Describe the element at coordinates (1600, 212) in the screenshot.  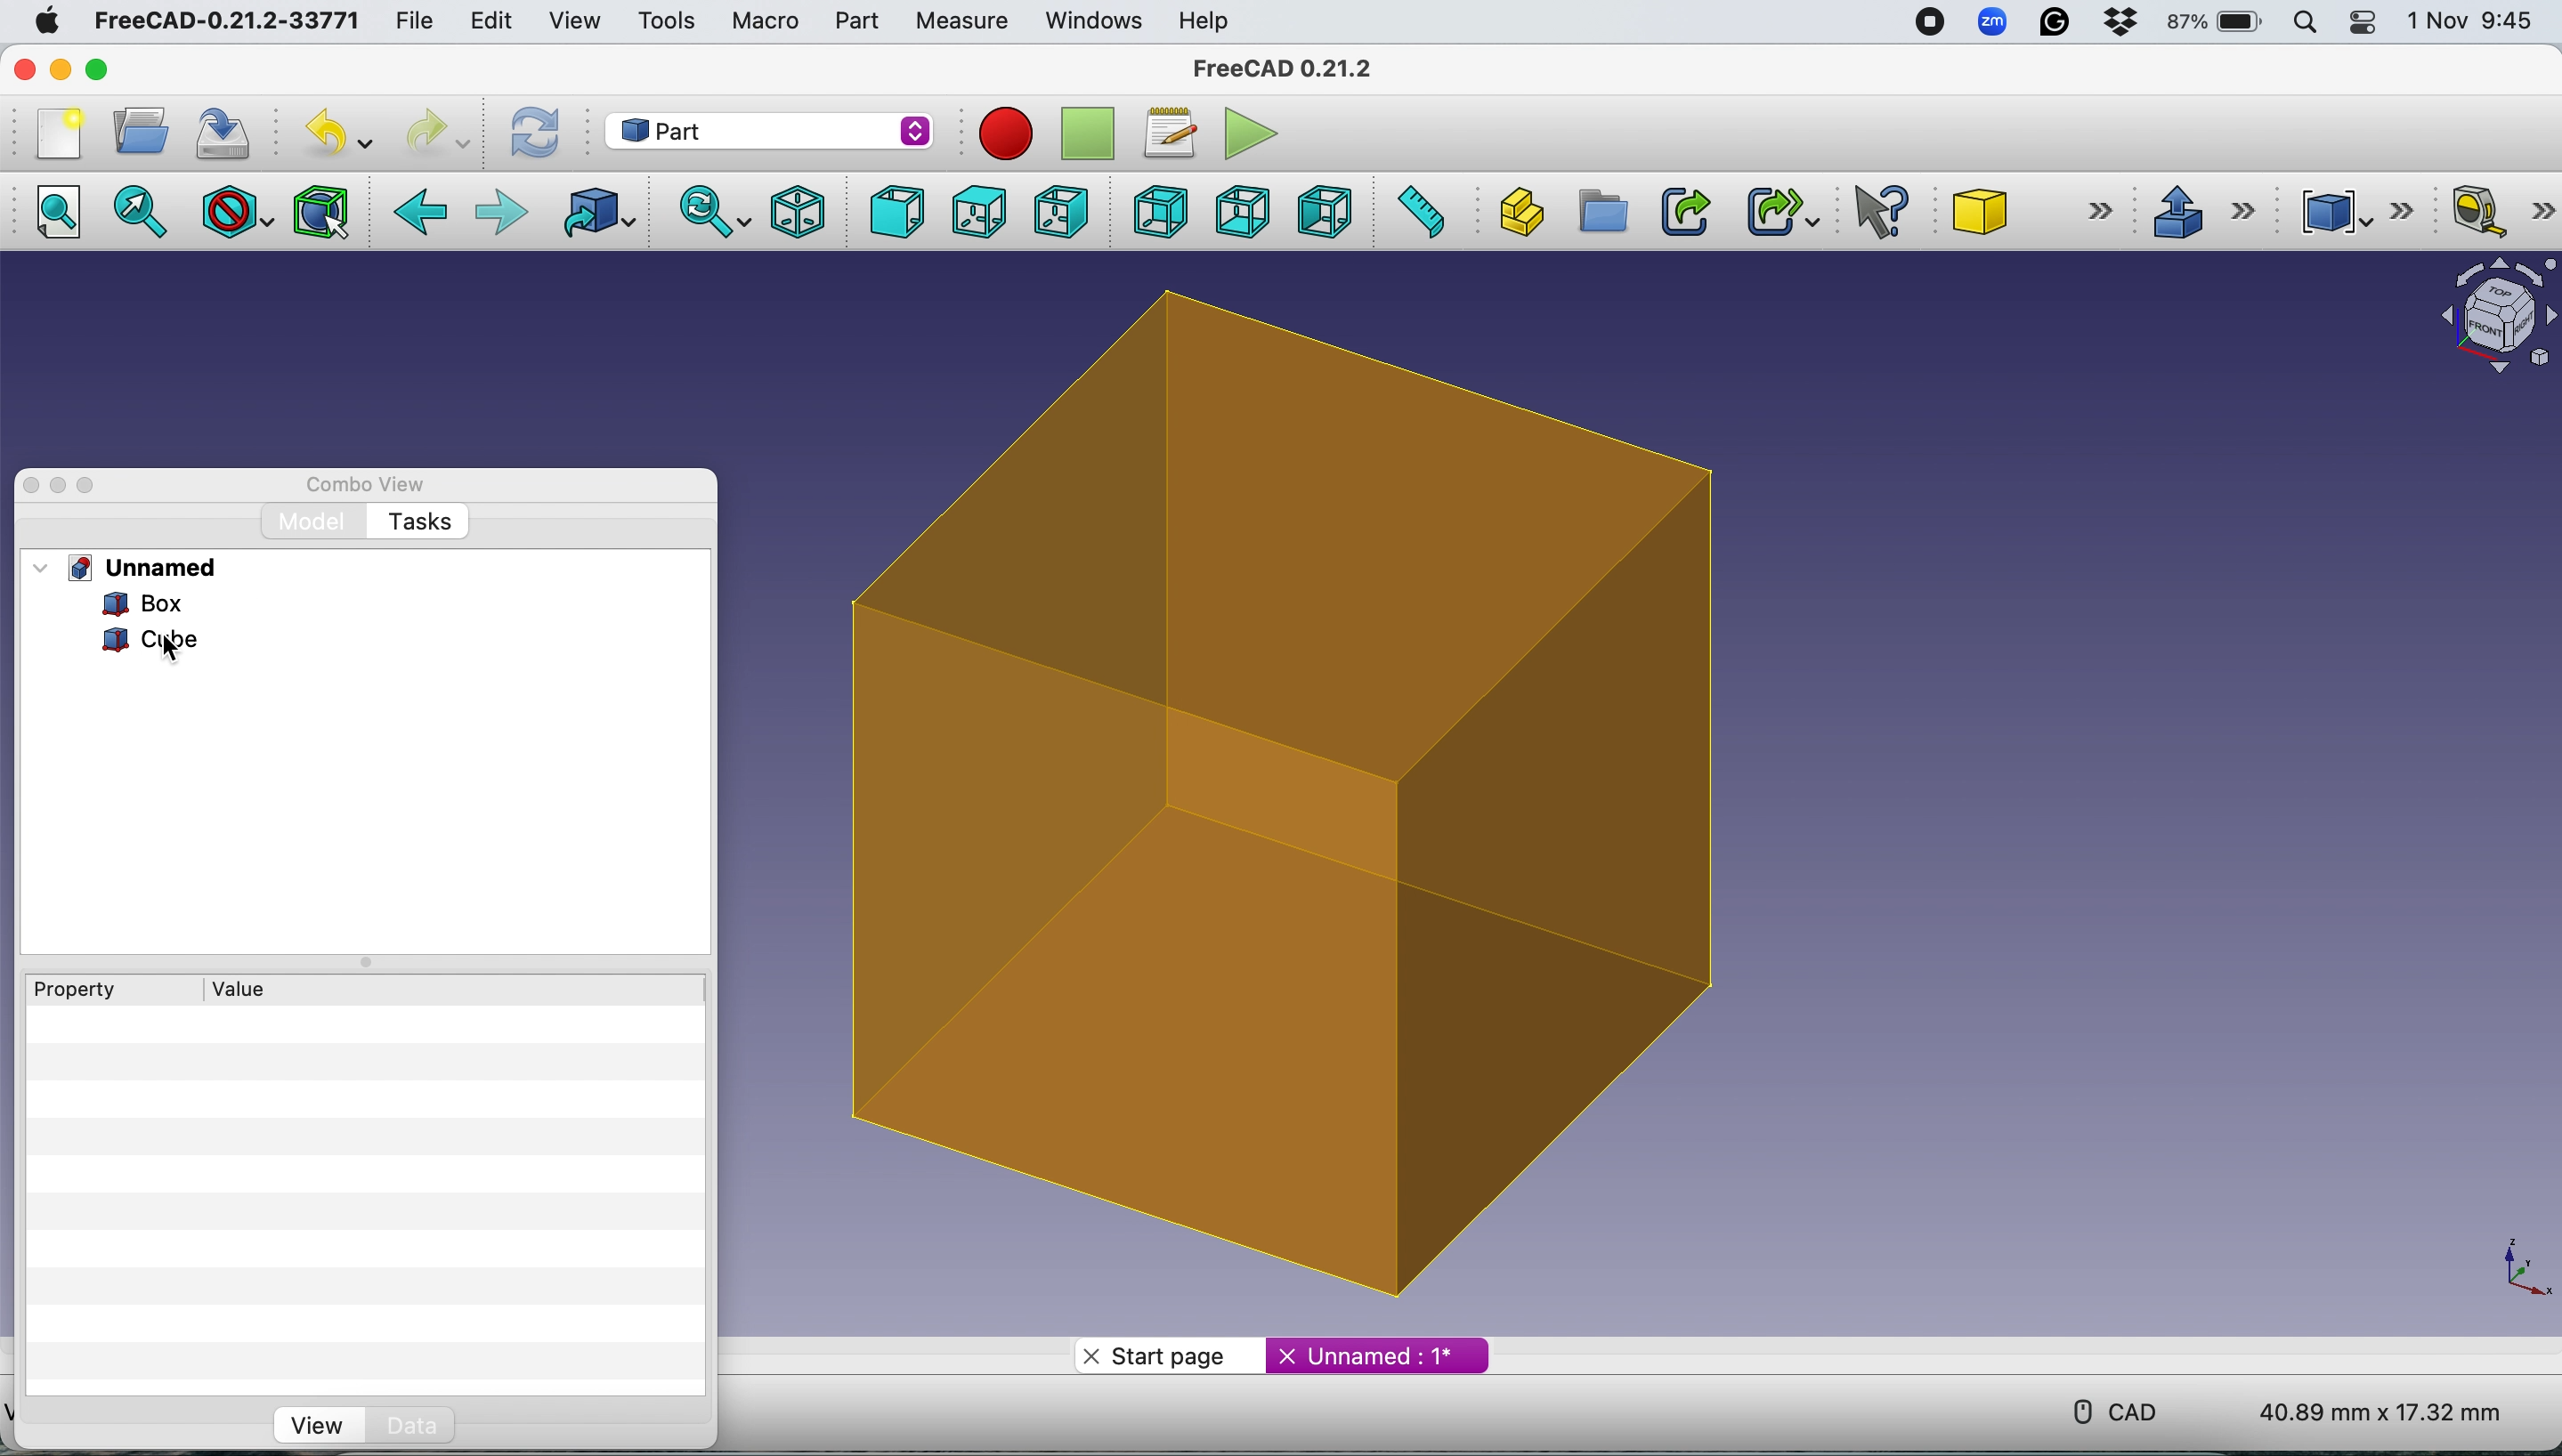
I see `Create group` at that location.